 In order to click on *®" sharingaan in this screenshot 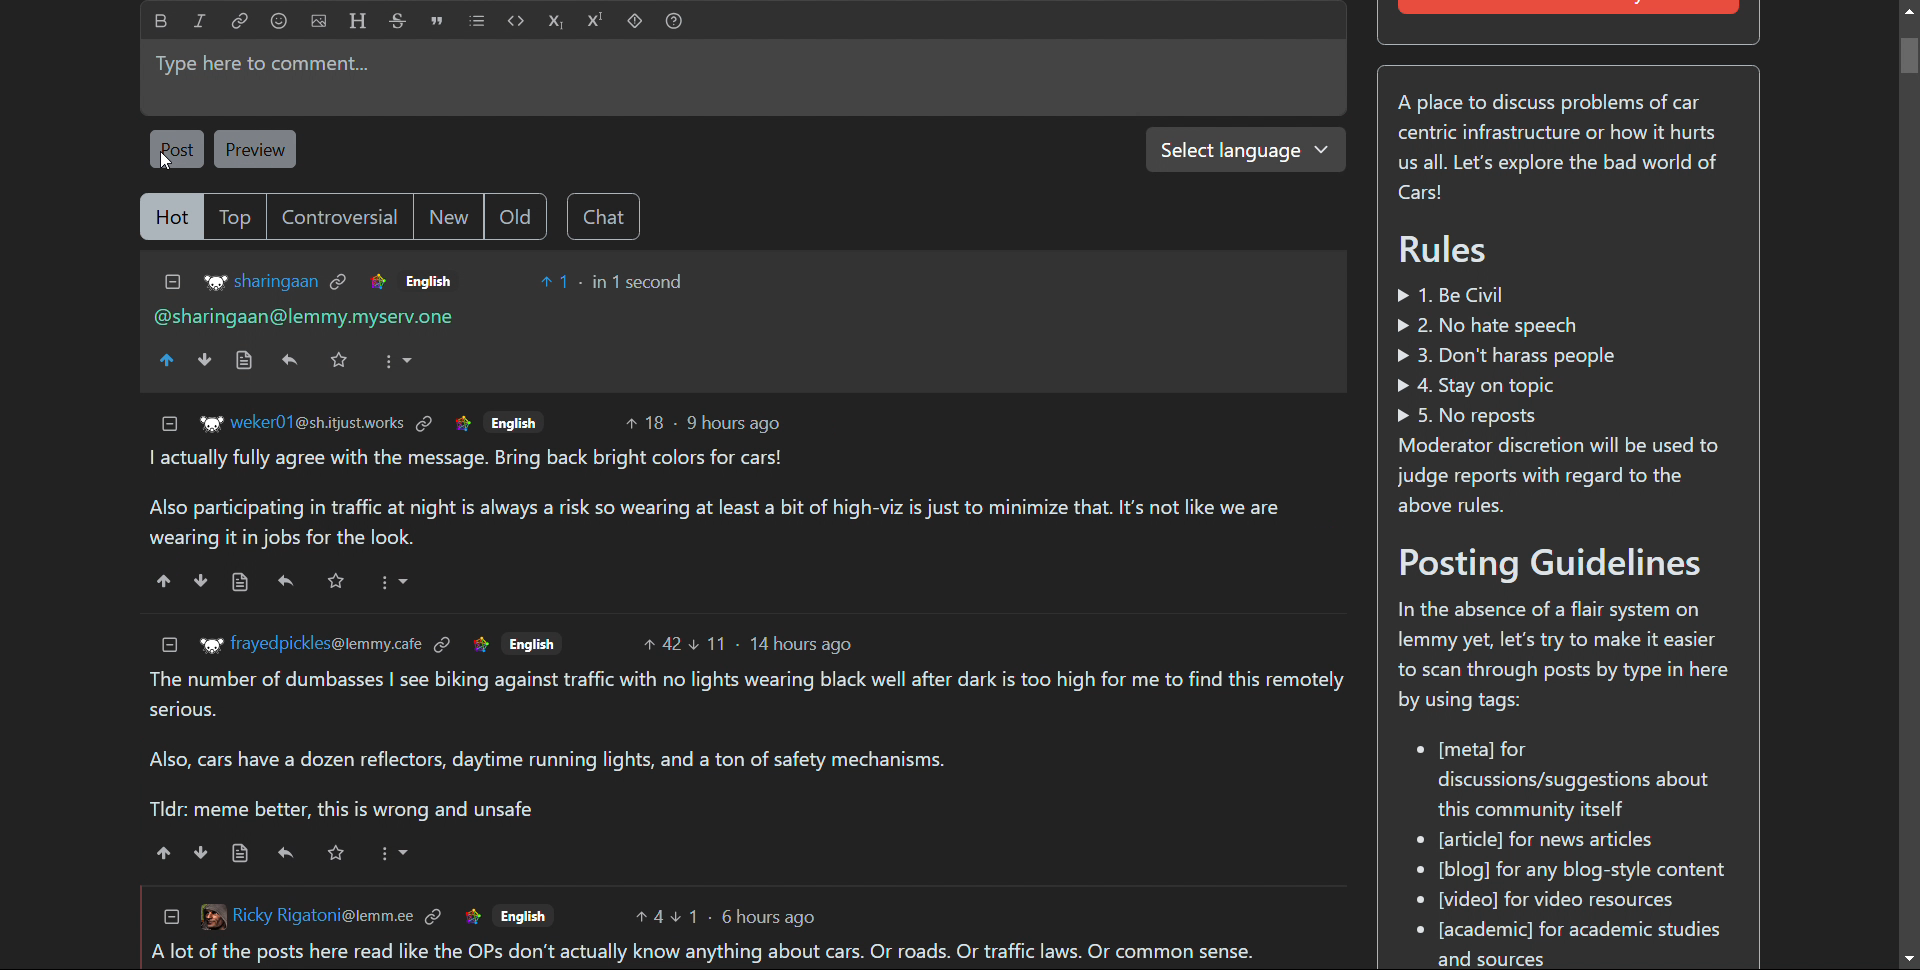, I will do `click(261, 282)`.